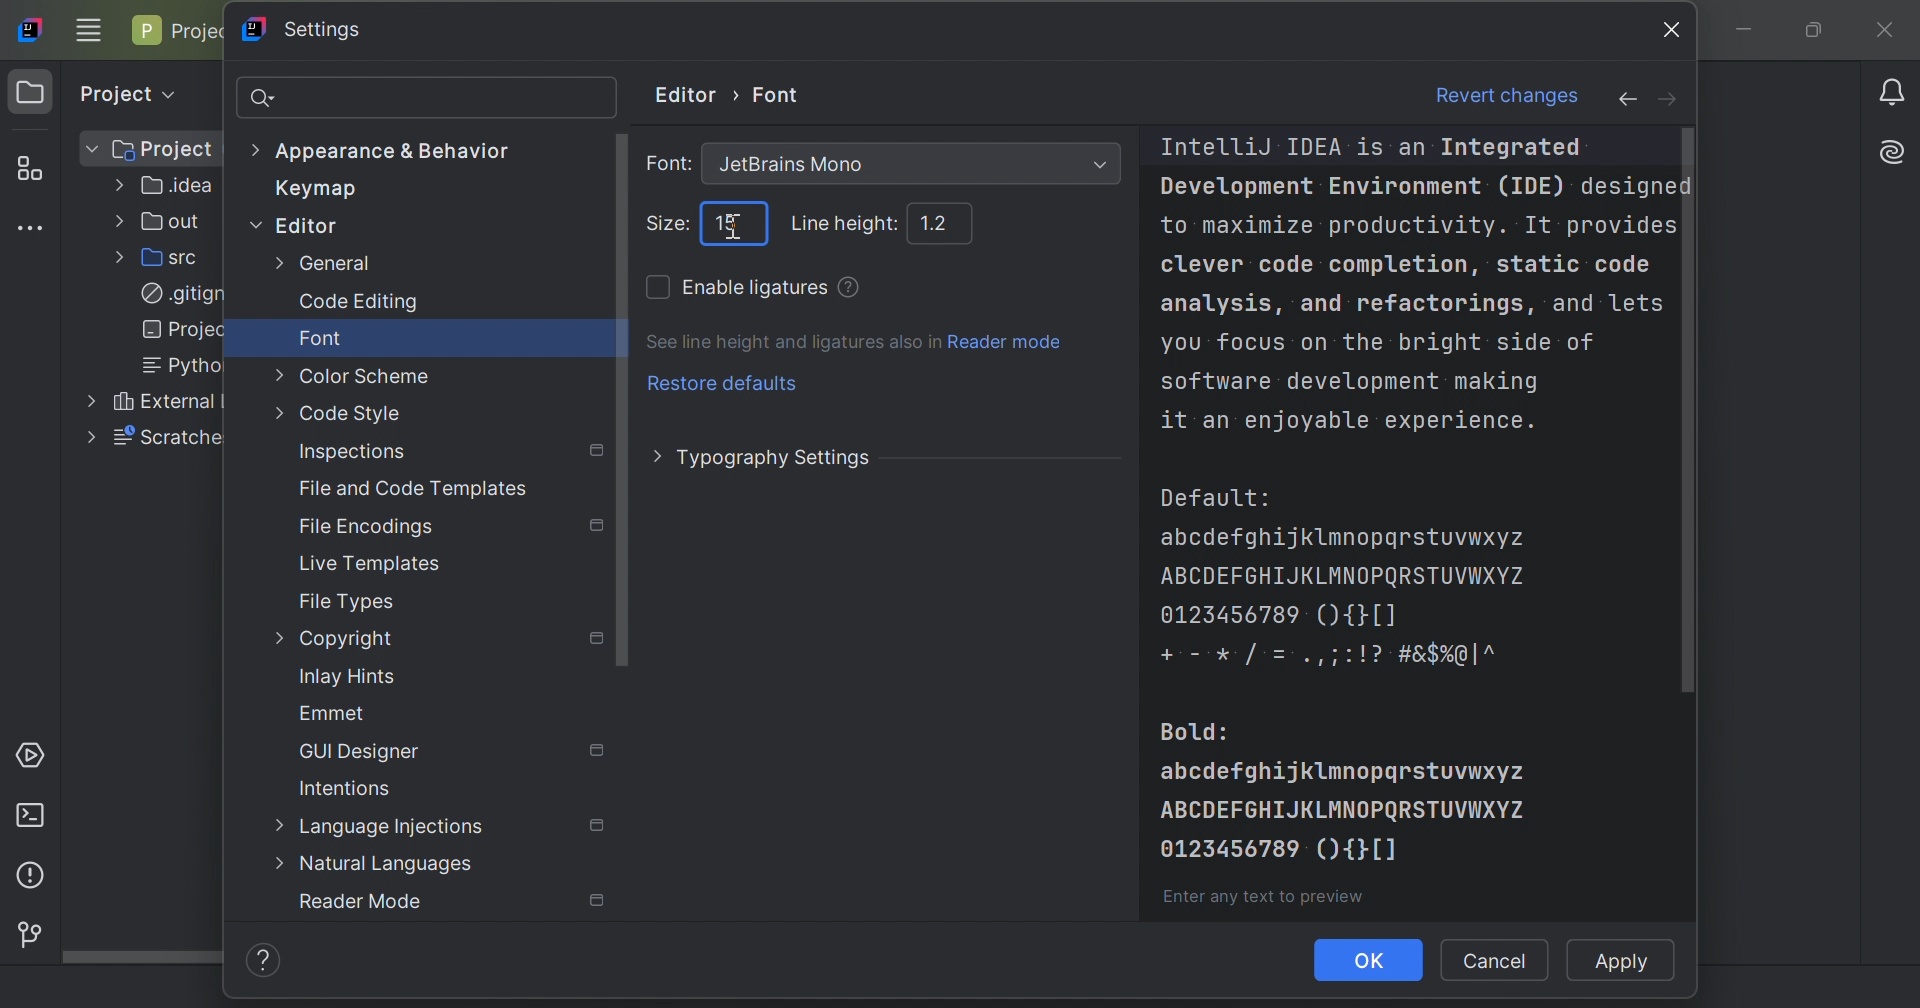 The height and width of the screenshot is (1008, 1920). Describe the element at coordinates (1695, 464) in the screenshot. I see `scroll bar ` at that location.